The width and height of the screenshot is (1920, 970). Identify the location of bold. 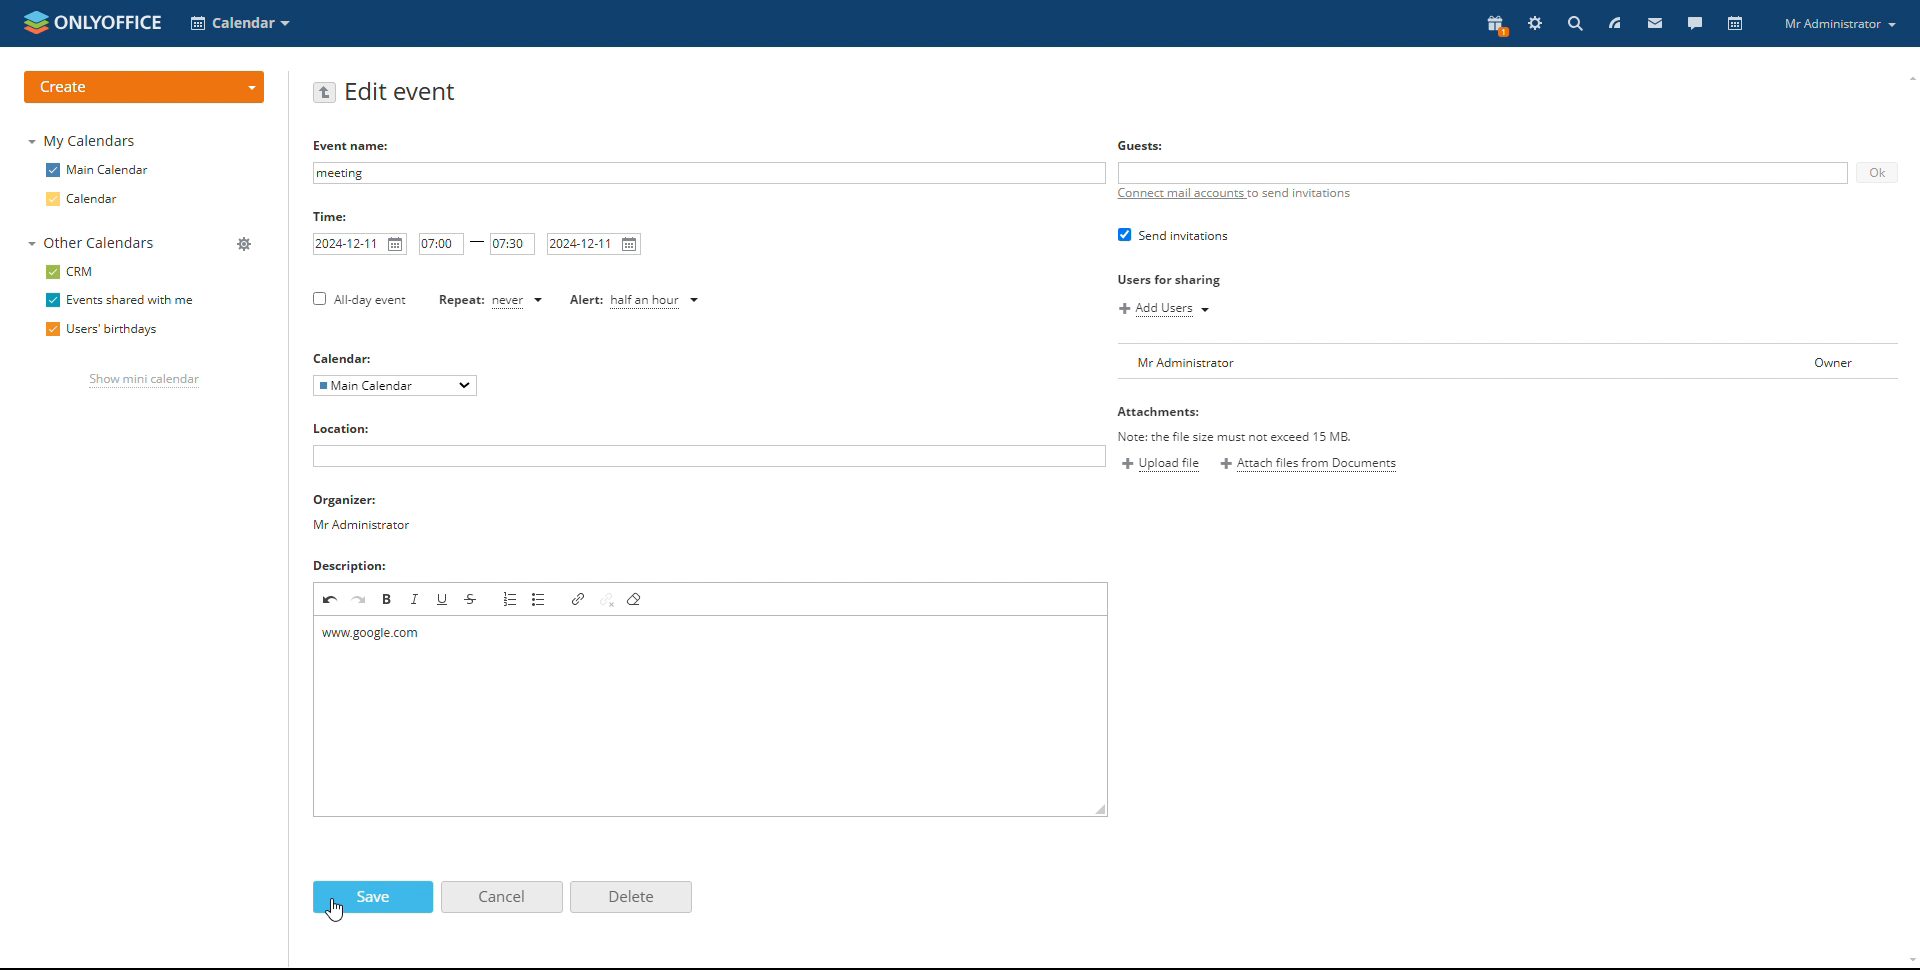
(387, 598).